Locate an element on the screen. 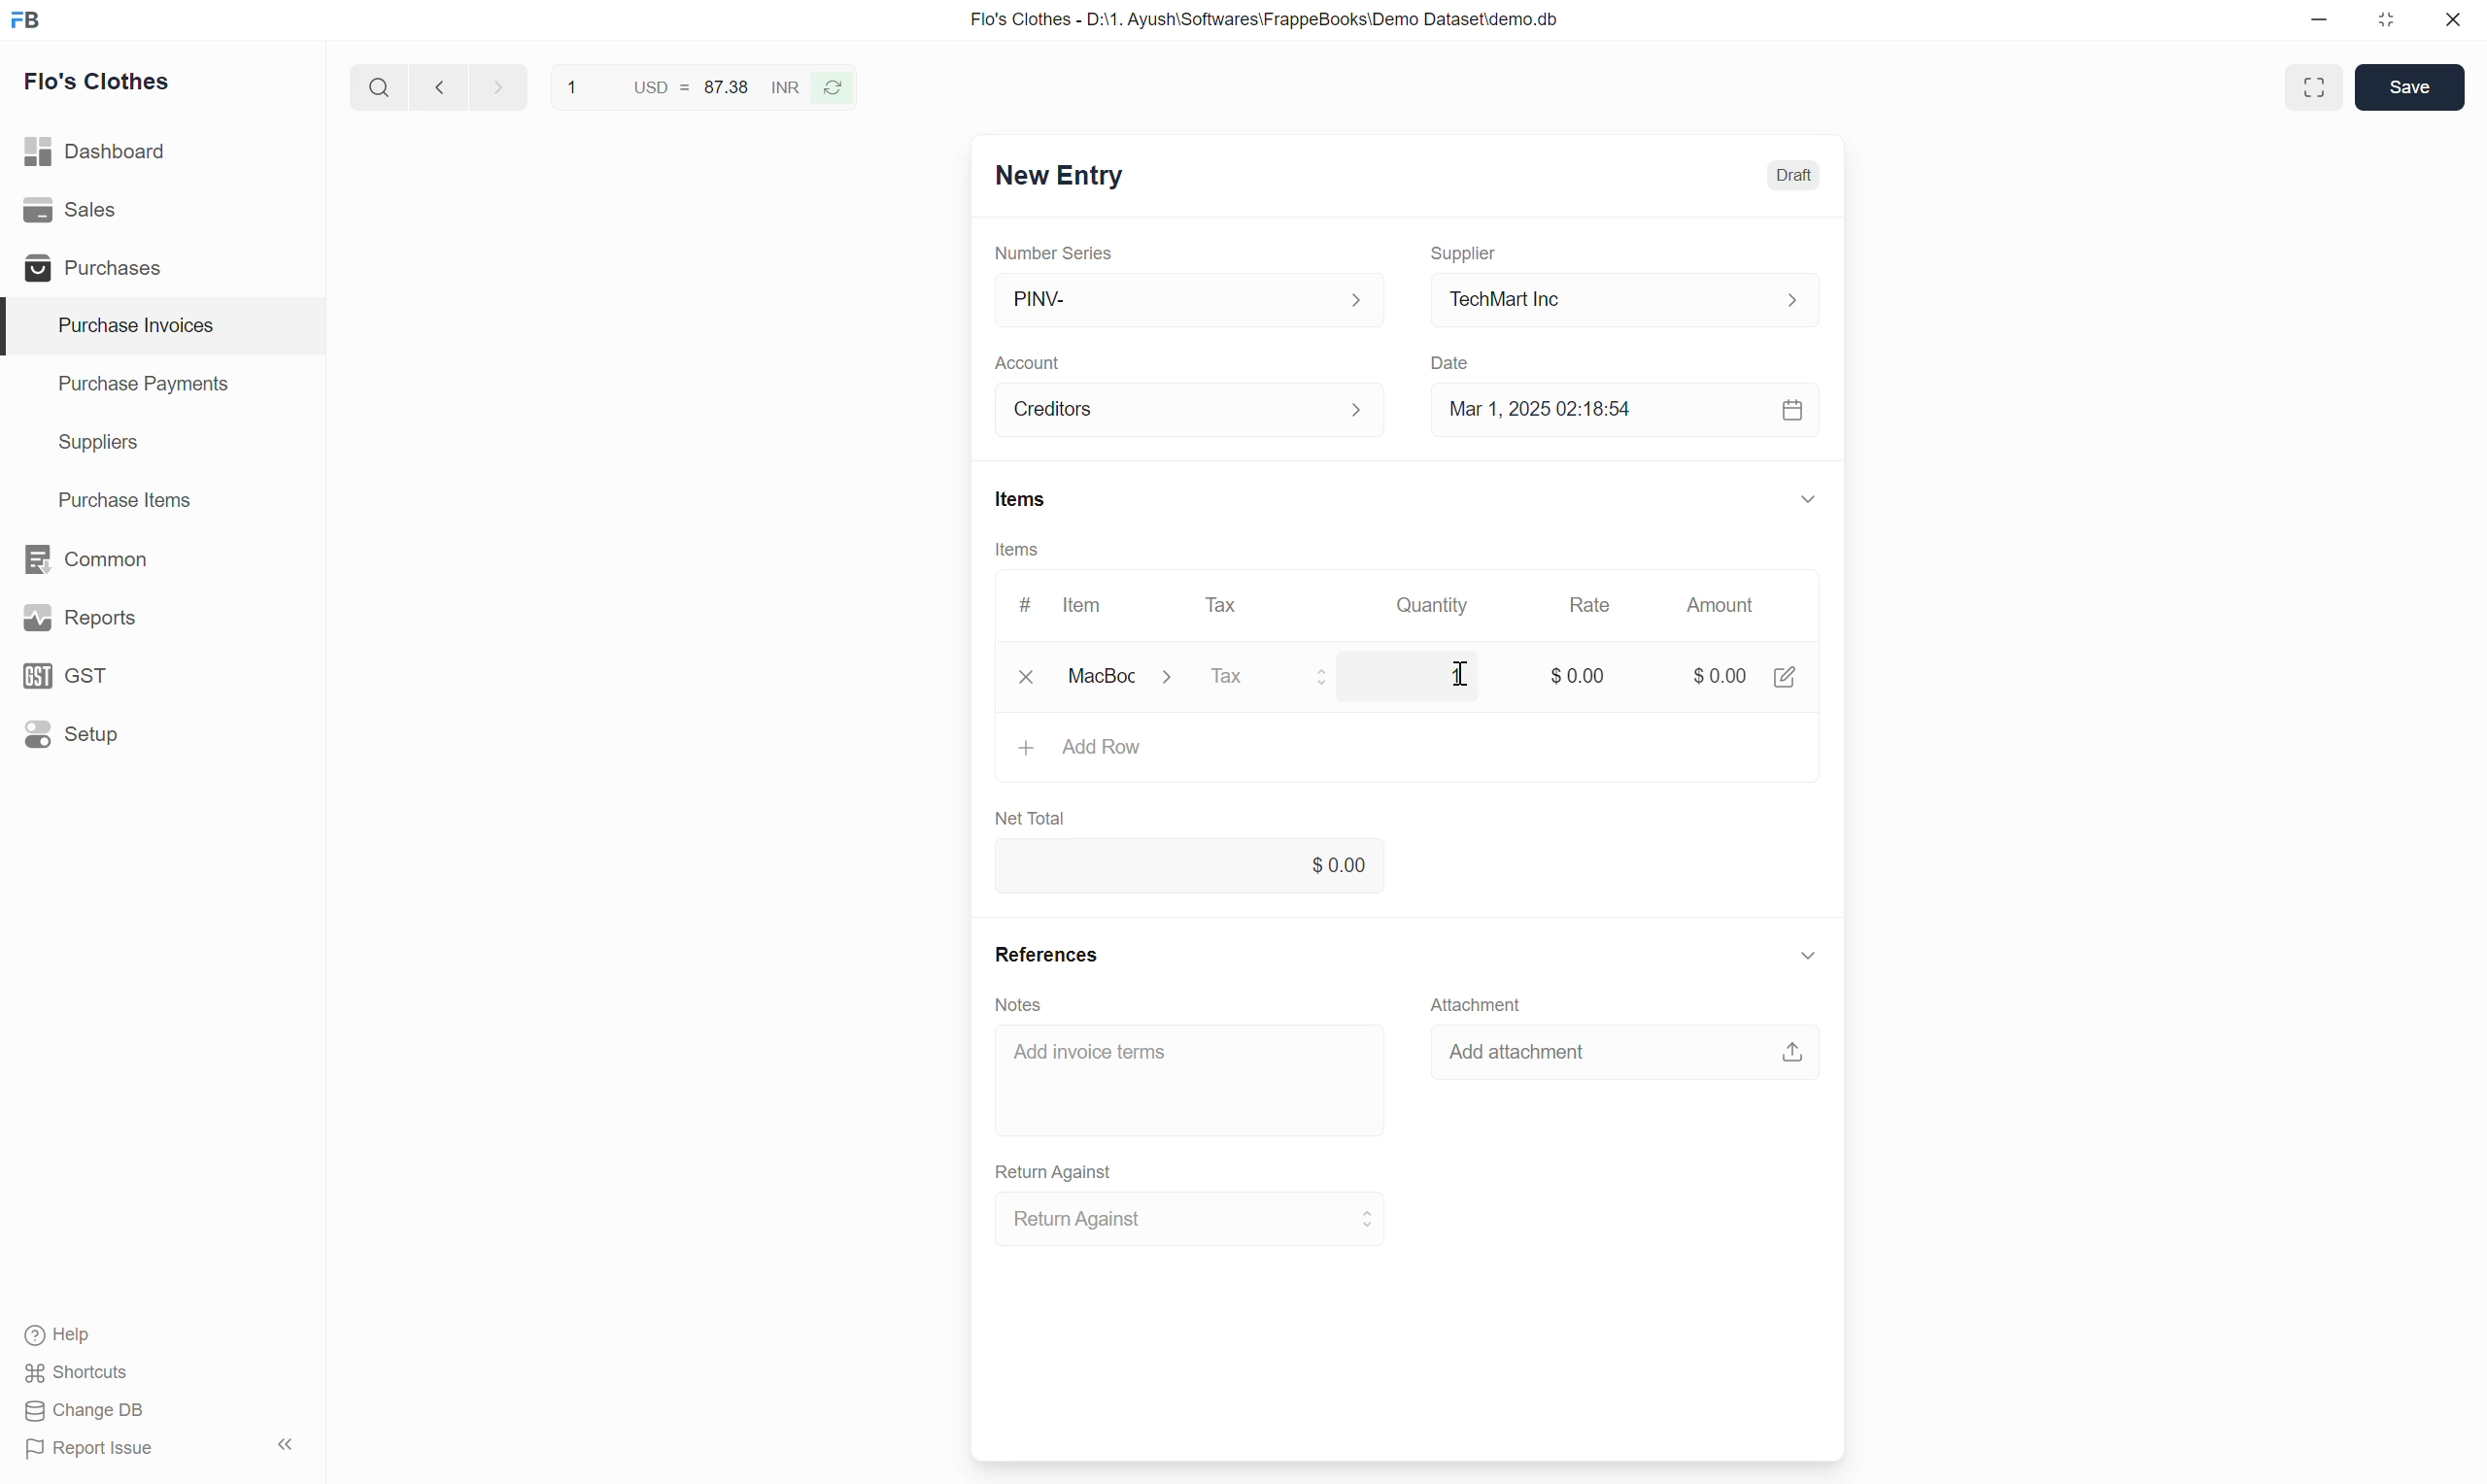 This screenshot has height=1484, width=2487. 0.00 is located at coordinates (1190, 864).